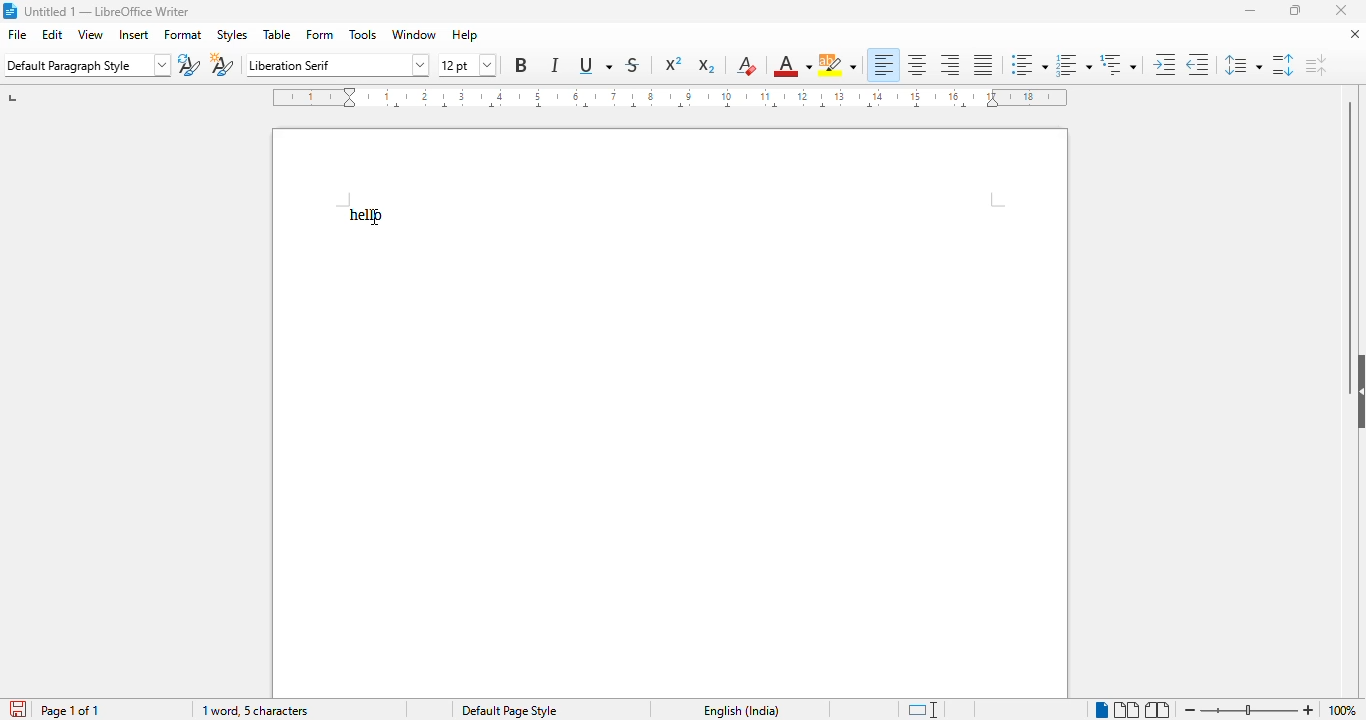 Image resolution: width=1366 pixels, height=720 pixels. I want to click on show, so click(1357, 392).